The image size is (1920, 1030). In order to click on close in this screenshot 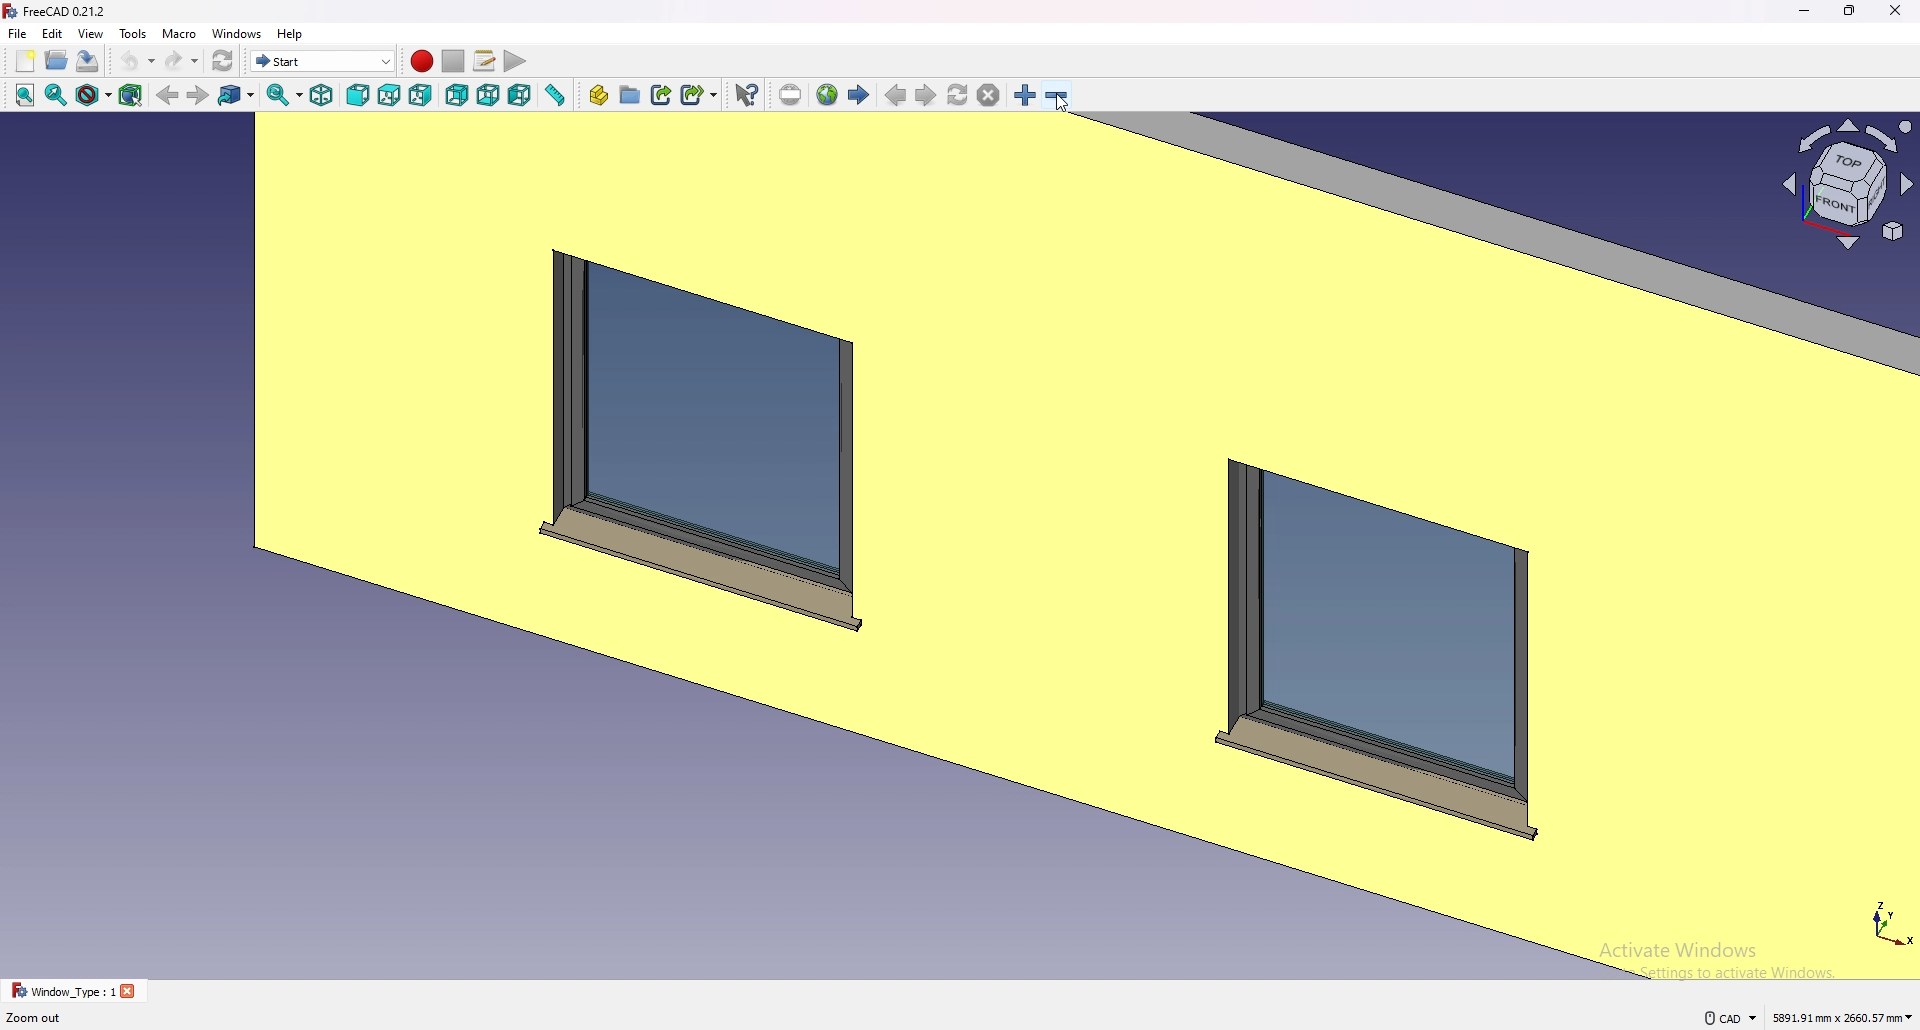, I will do `click(1896, 11)`.